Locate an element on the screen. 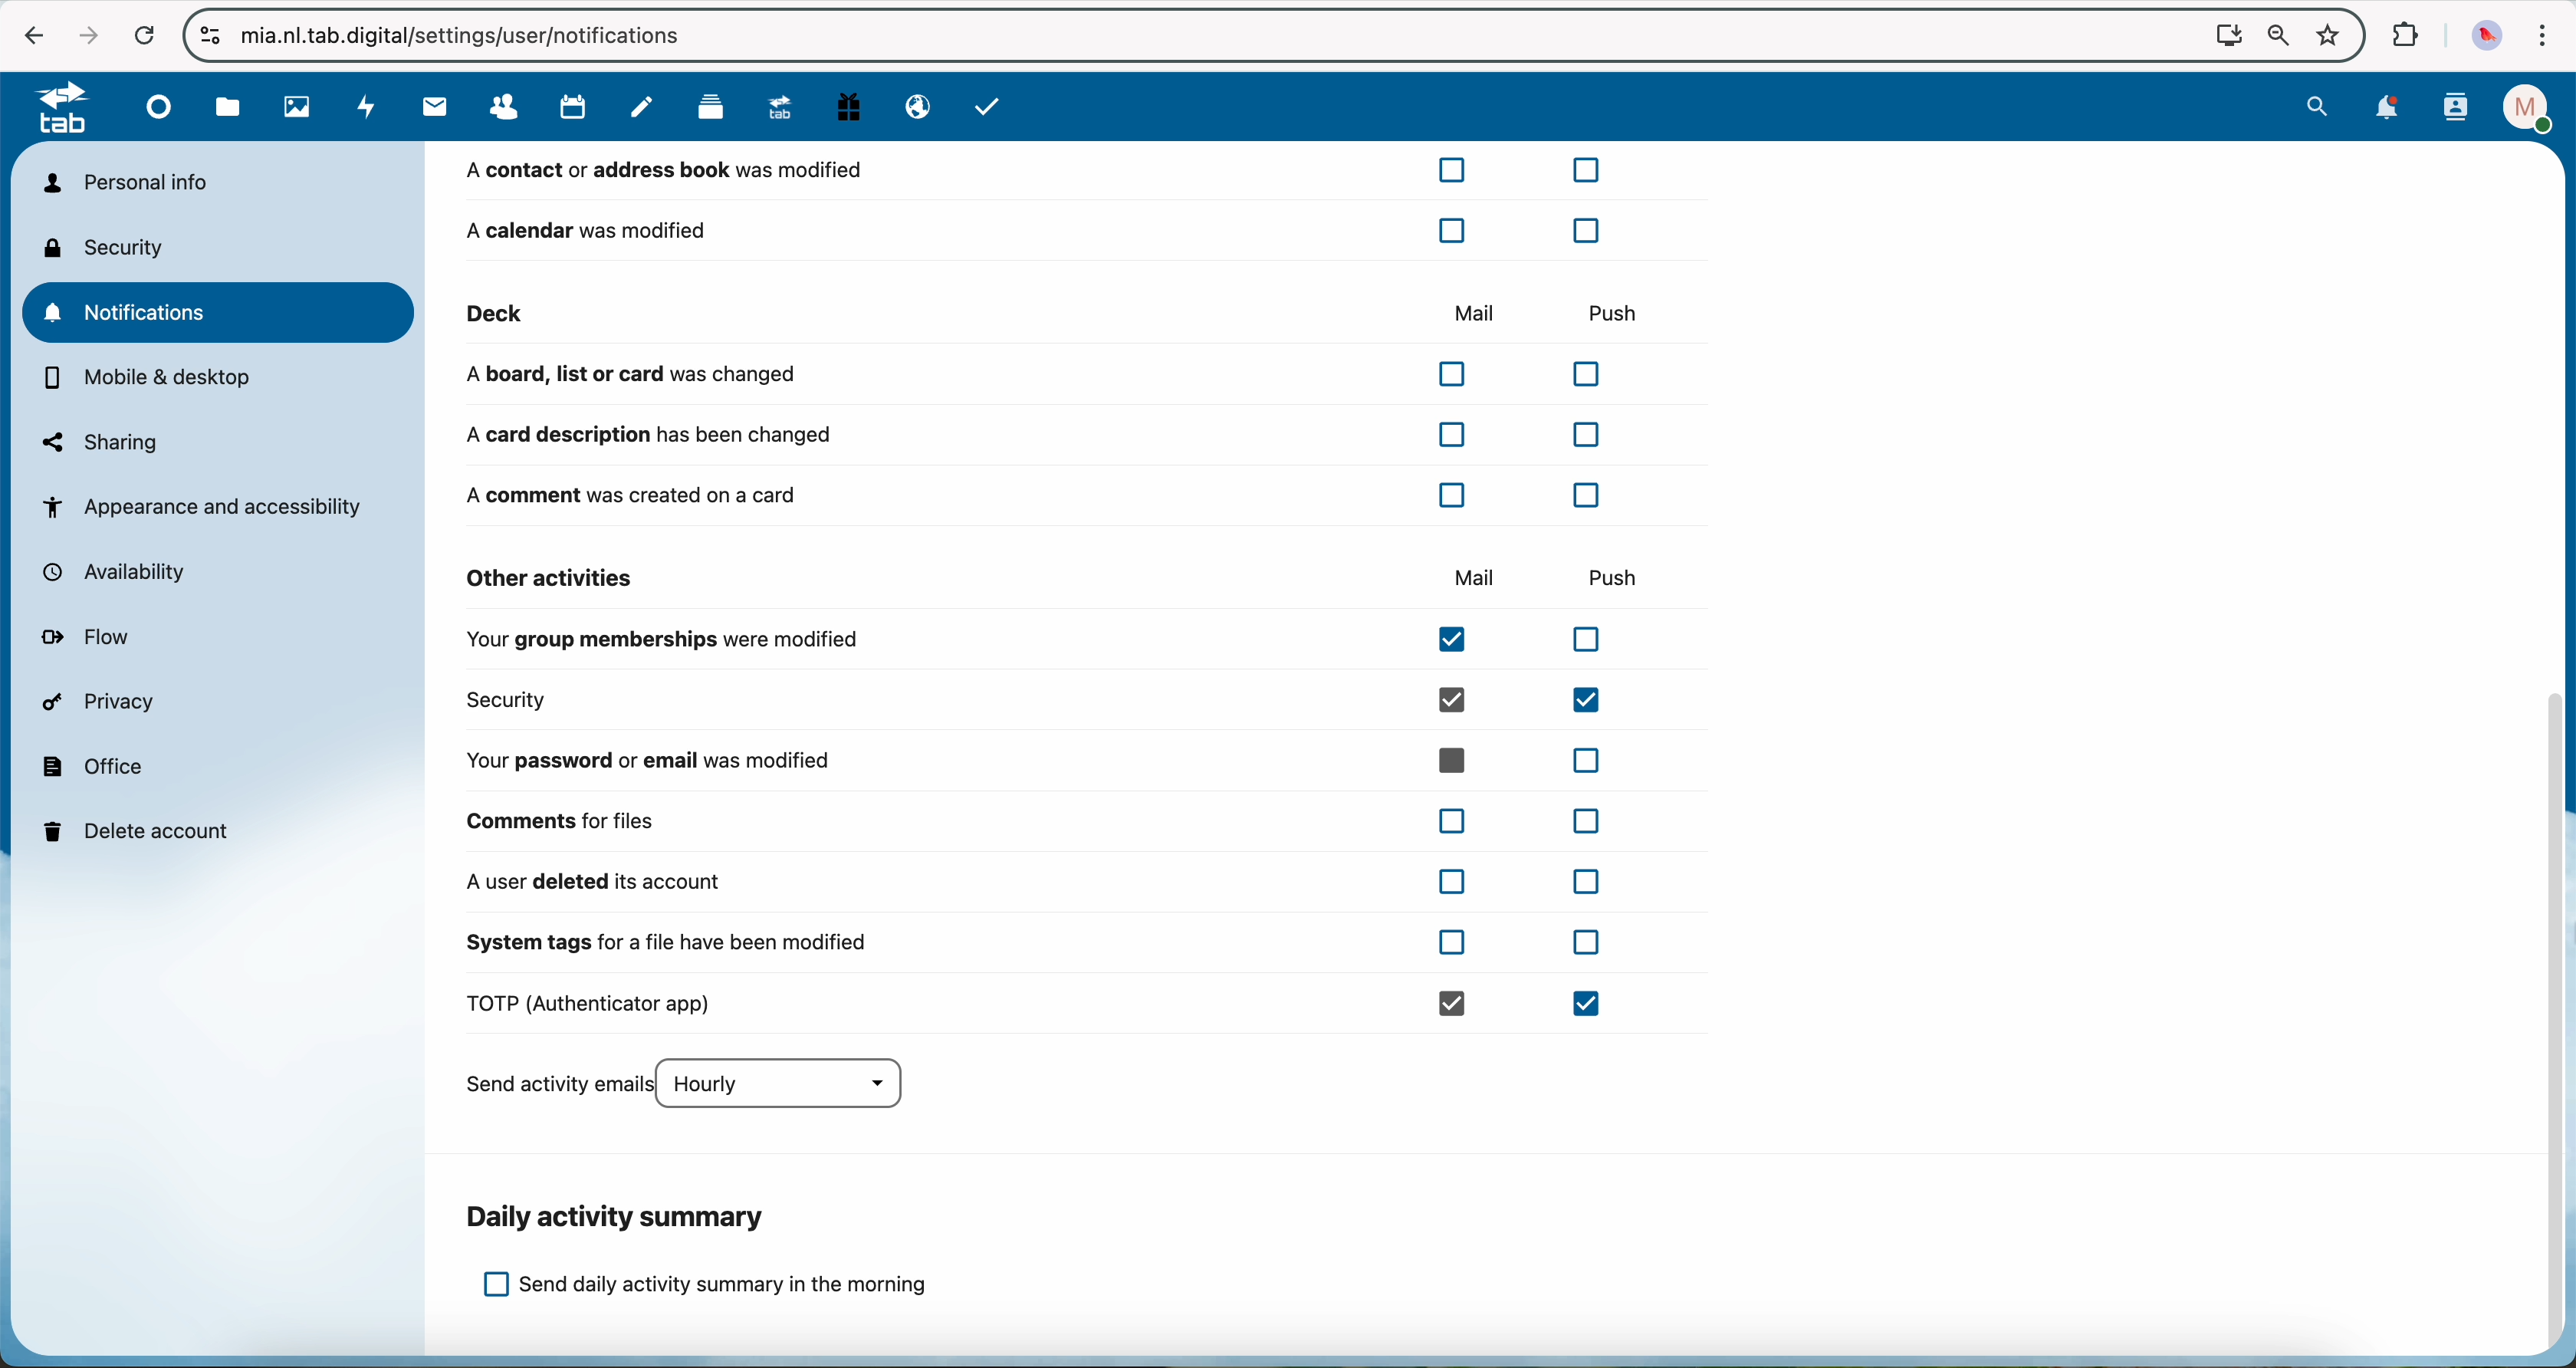  security is located at coordinates (1046, 700).